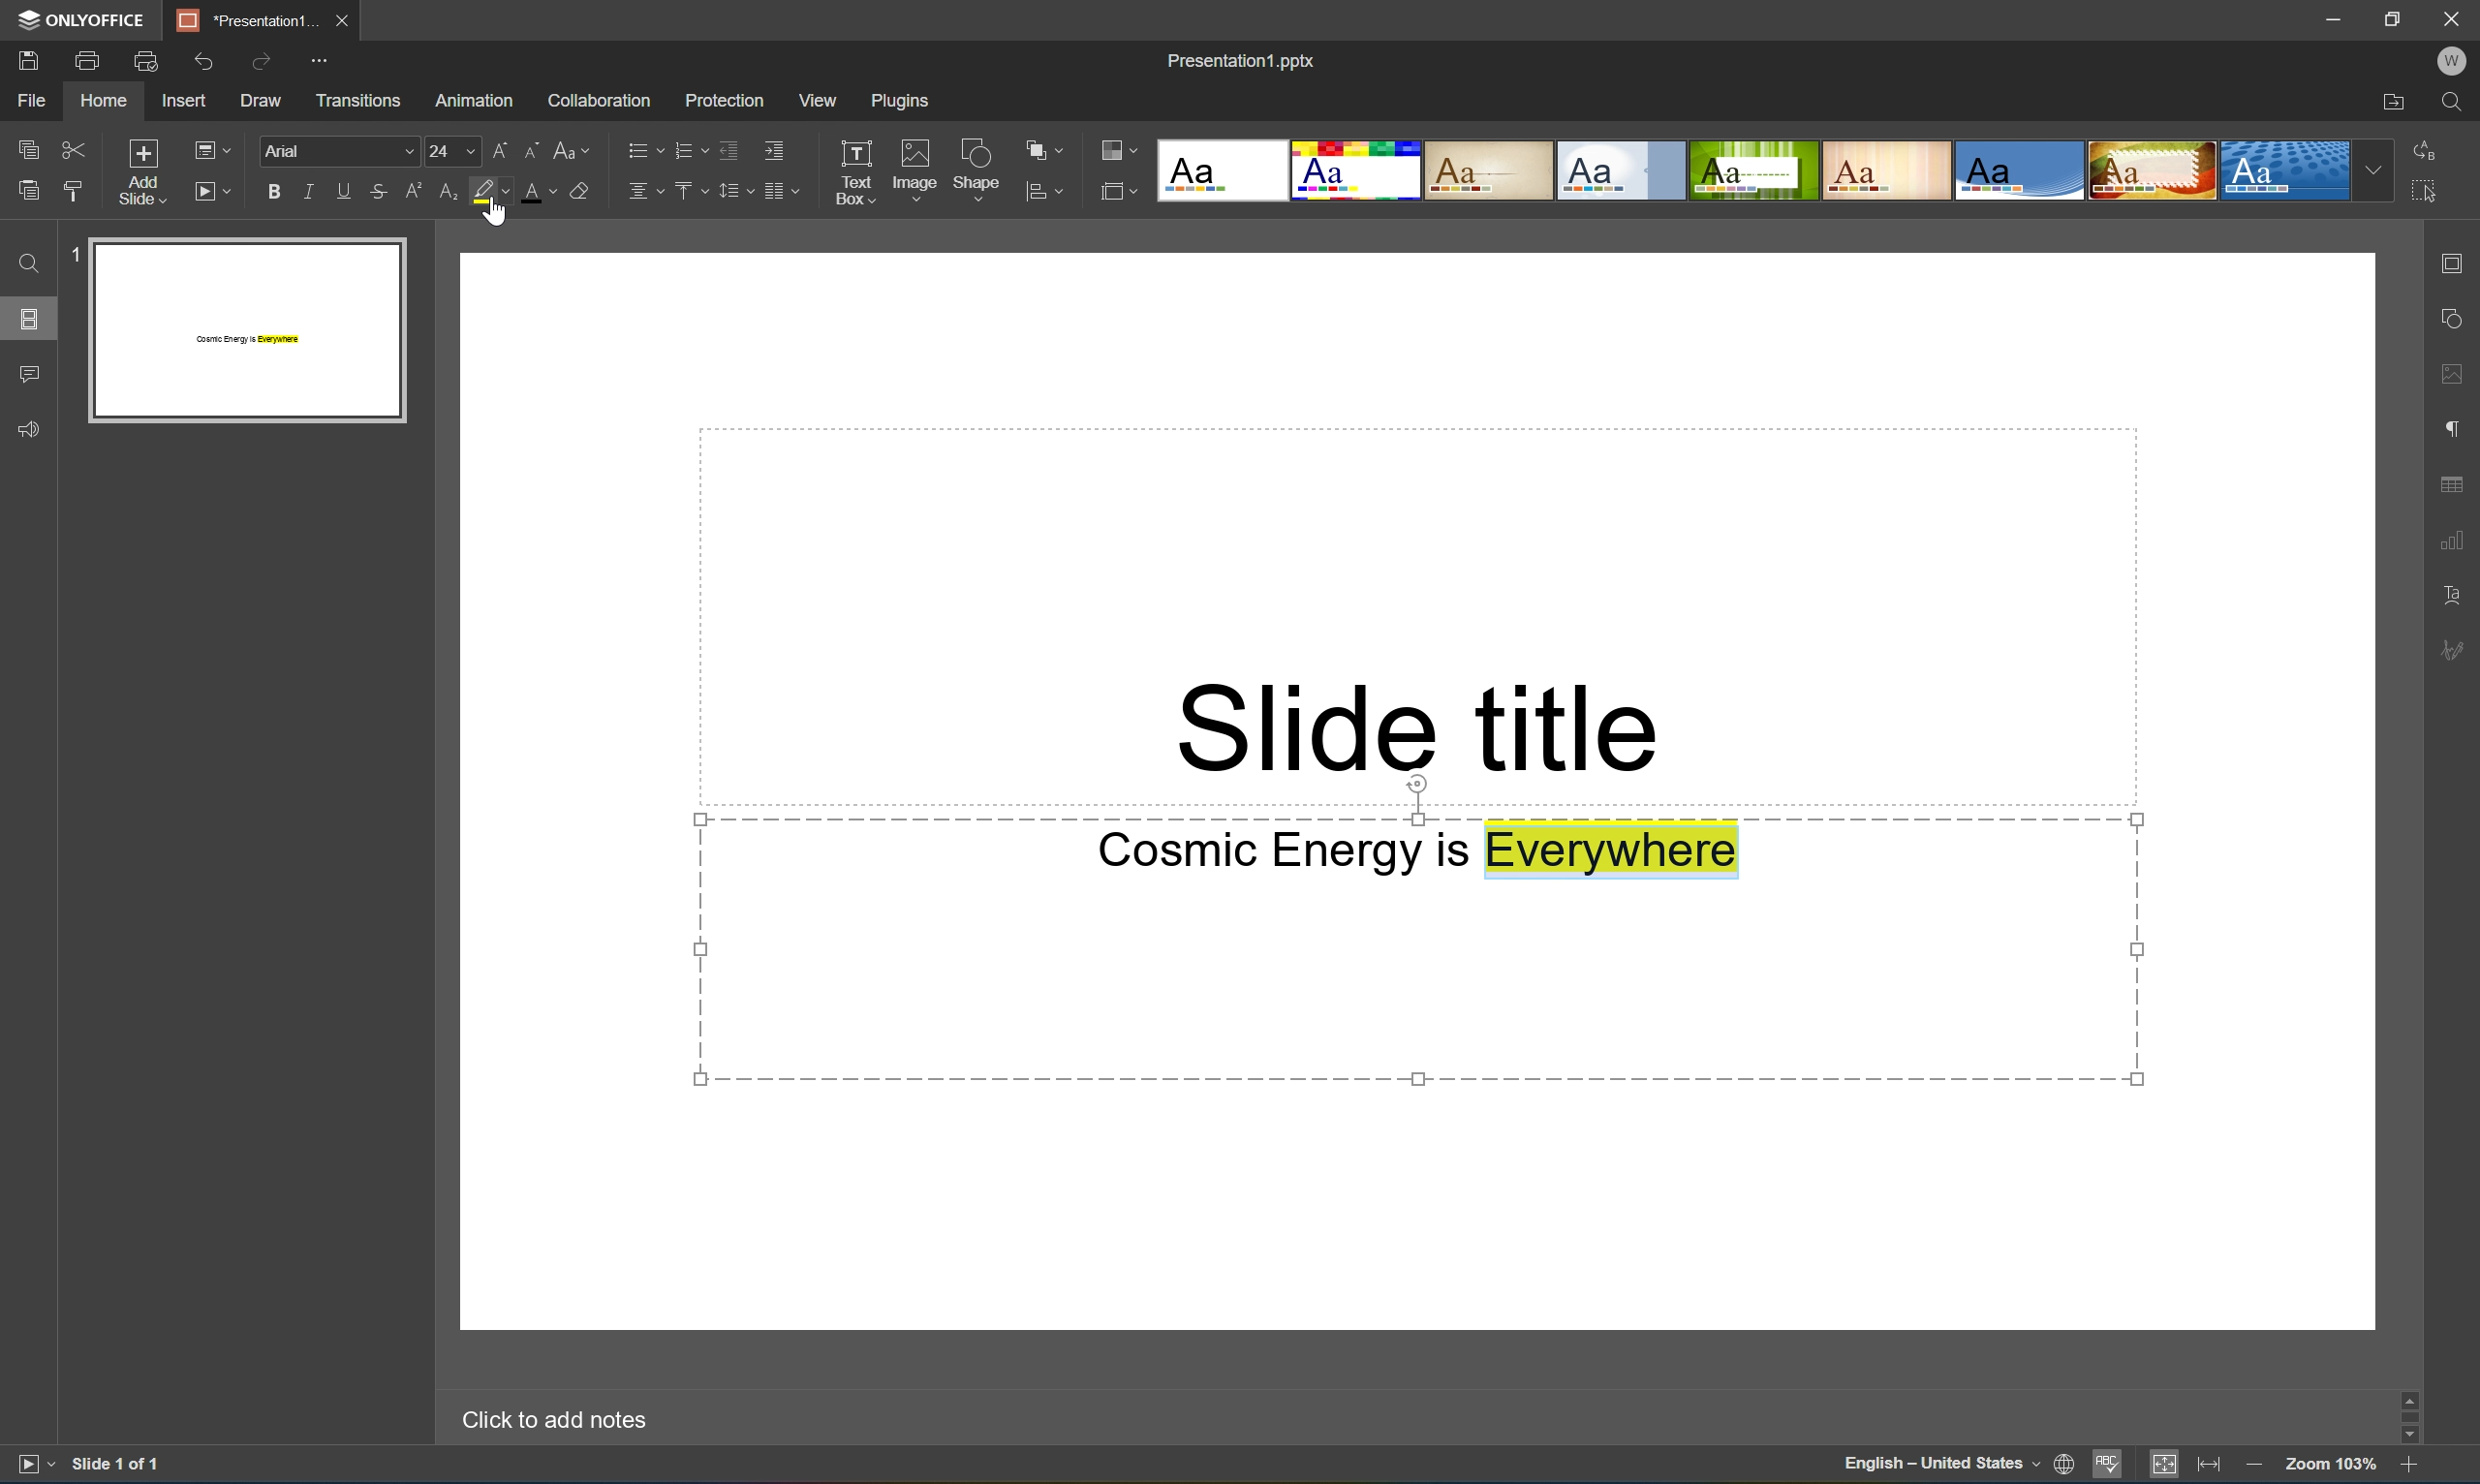 The width and height of the screenshot is (2480, 1484). Describe the element at coordinates (85, 22) in the screenshot. I see `ONLYOFFICE` at that location.